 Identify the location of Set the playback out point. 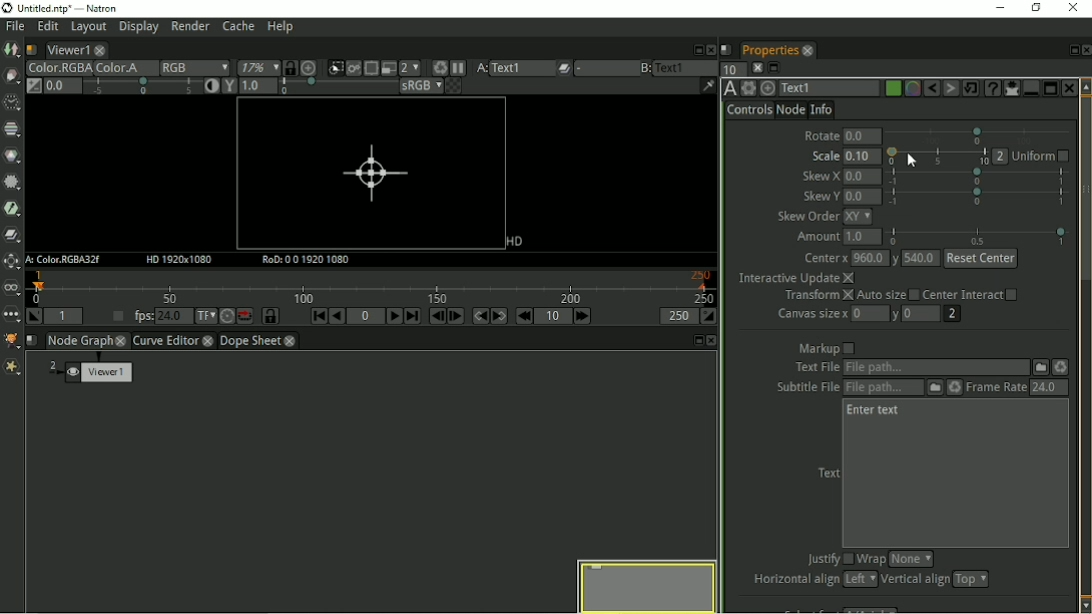
(708, 317).